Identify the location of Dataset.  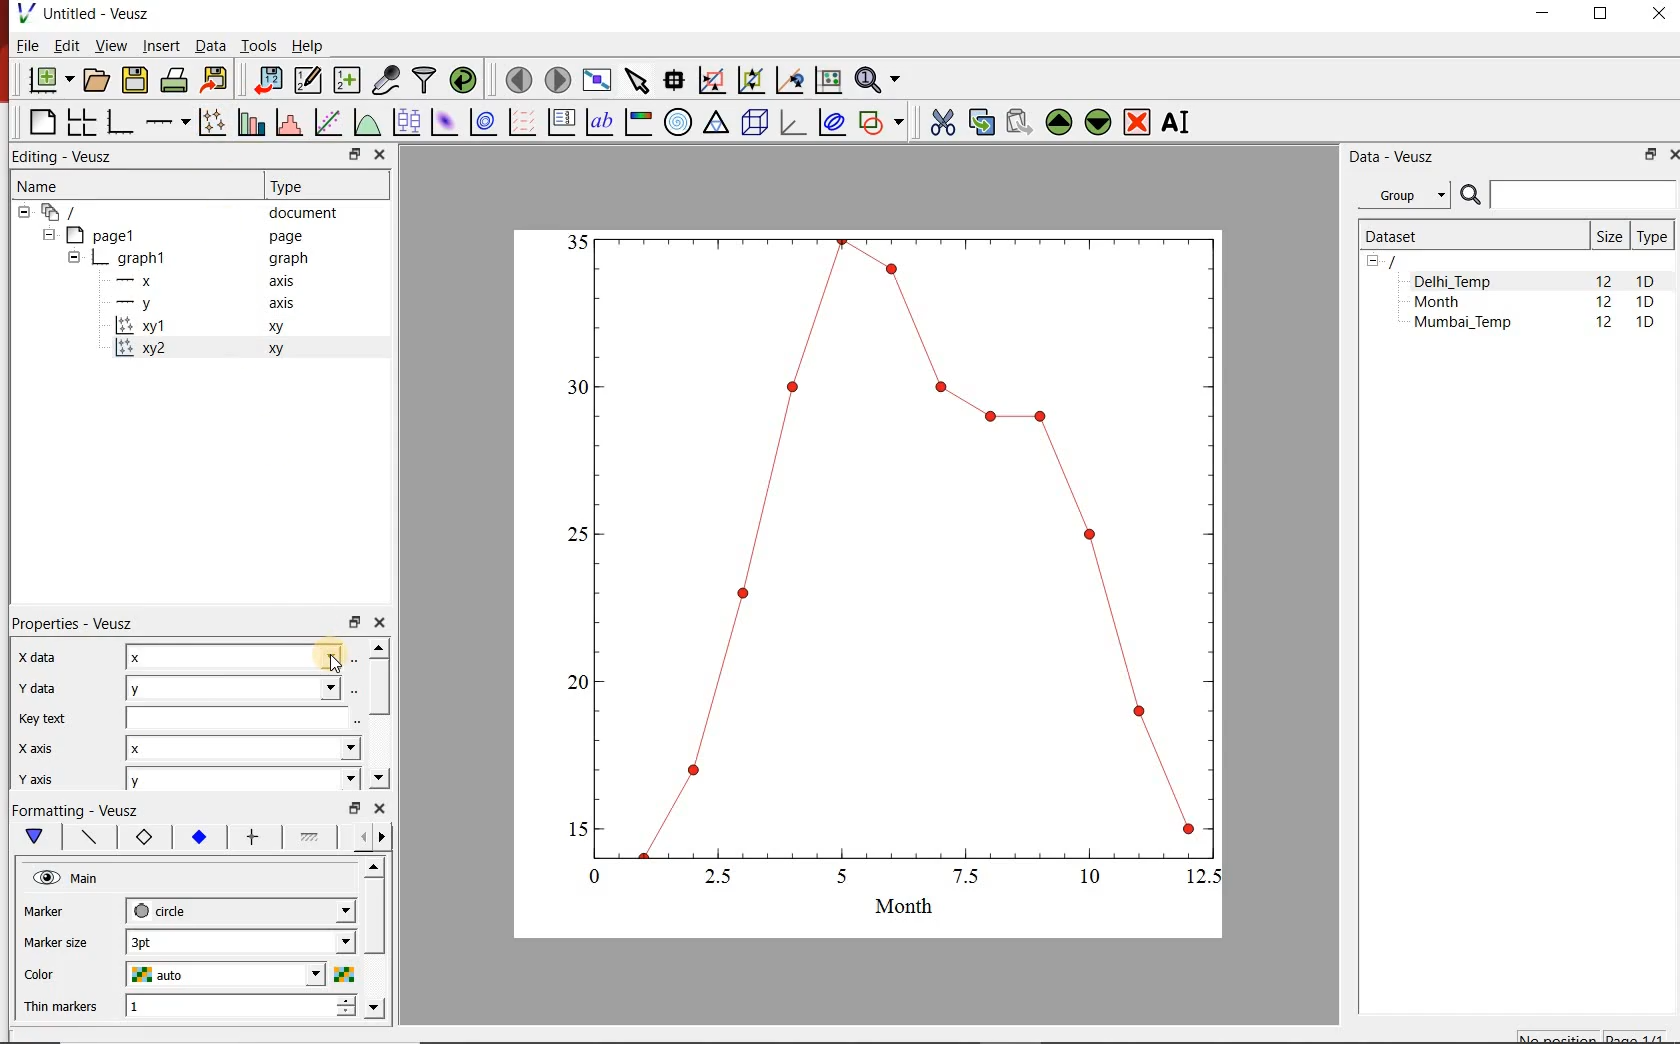
(1468, 236).